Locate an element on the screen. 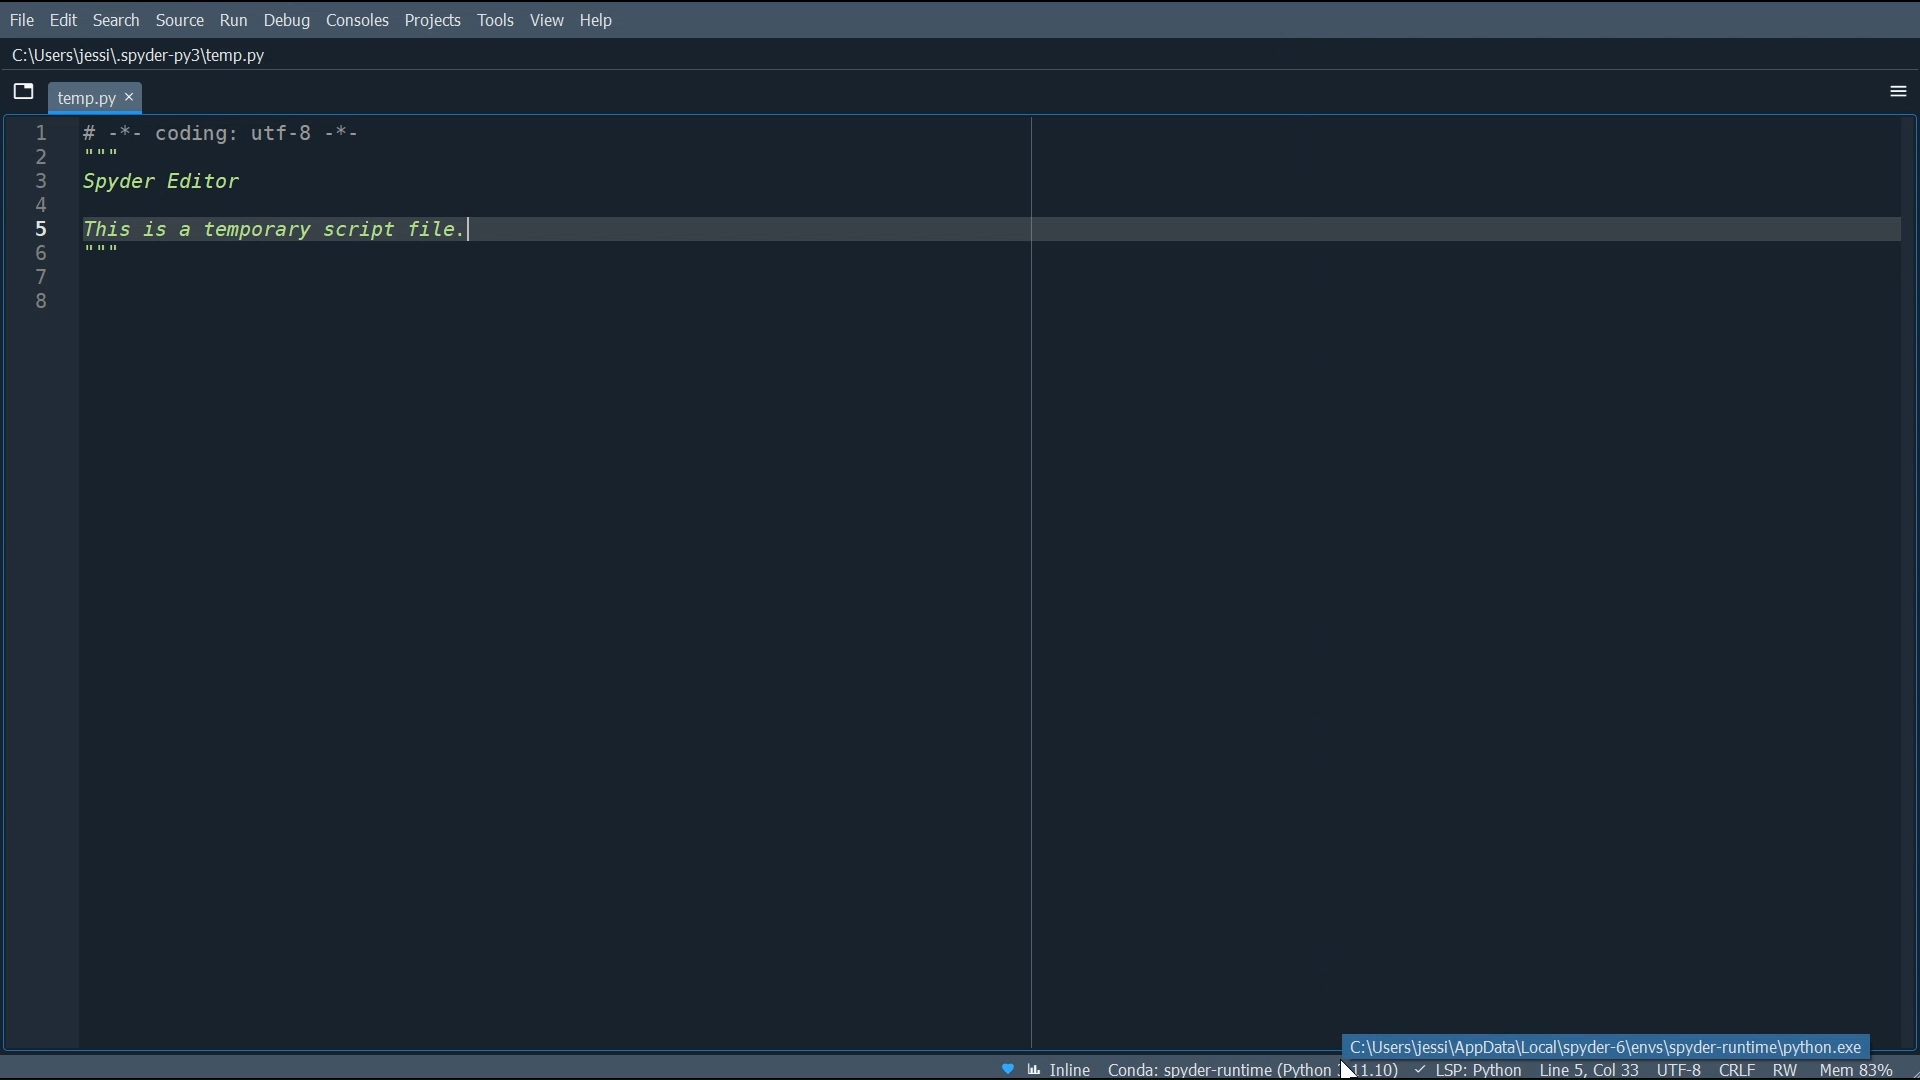  Edit is located at coordinates (64, 20).